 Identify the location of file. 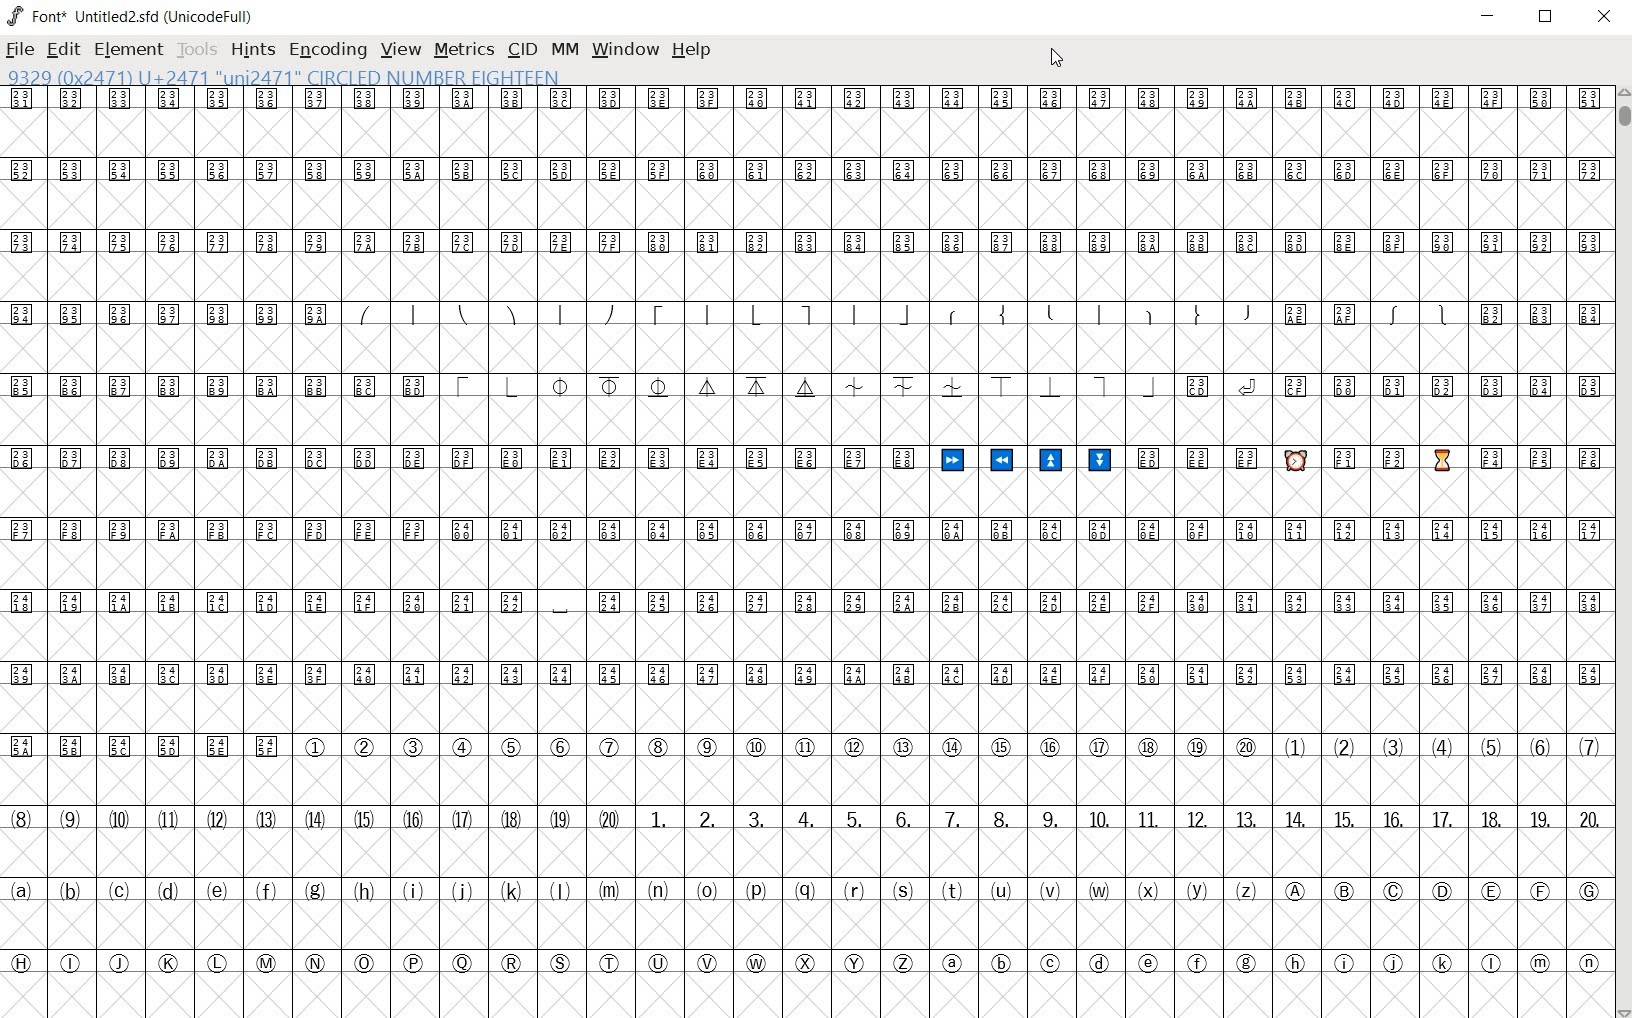
(20, 52).